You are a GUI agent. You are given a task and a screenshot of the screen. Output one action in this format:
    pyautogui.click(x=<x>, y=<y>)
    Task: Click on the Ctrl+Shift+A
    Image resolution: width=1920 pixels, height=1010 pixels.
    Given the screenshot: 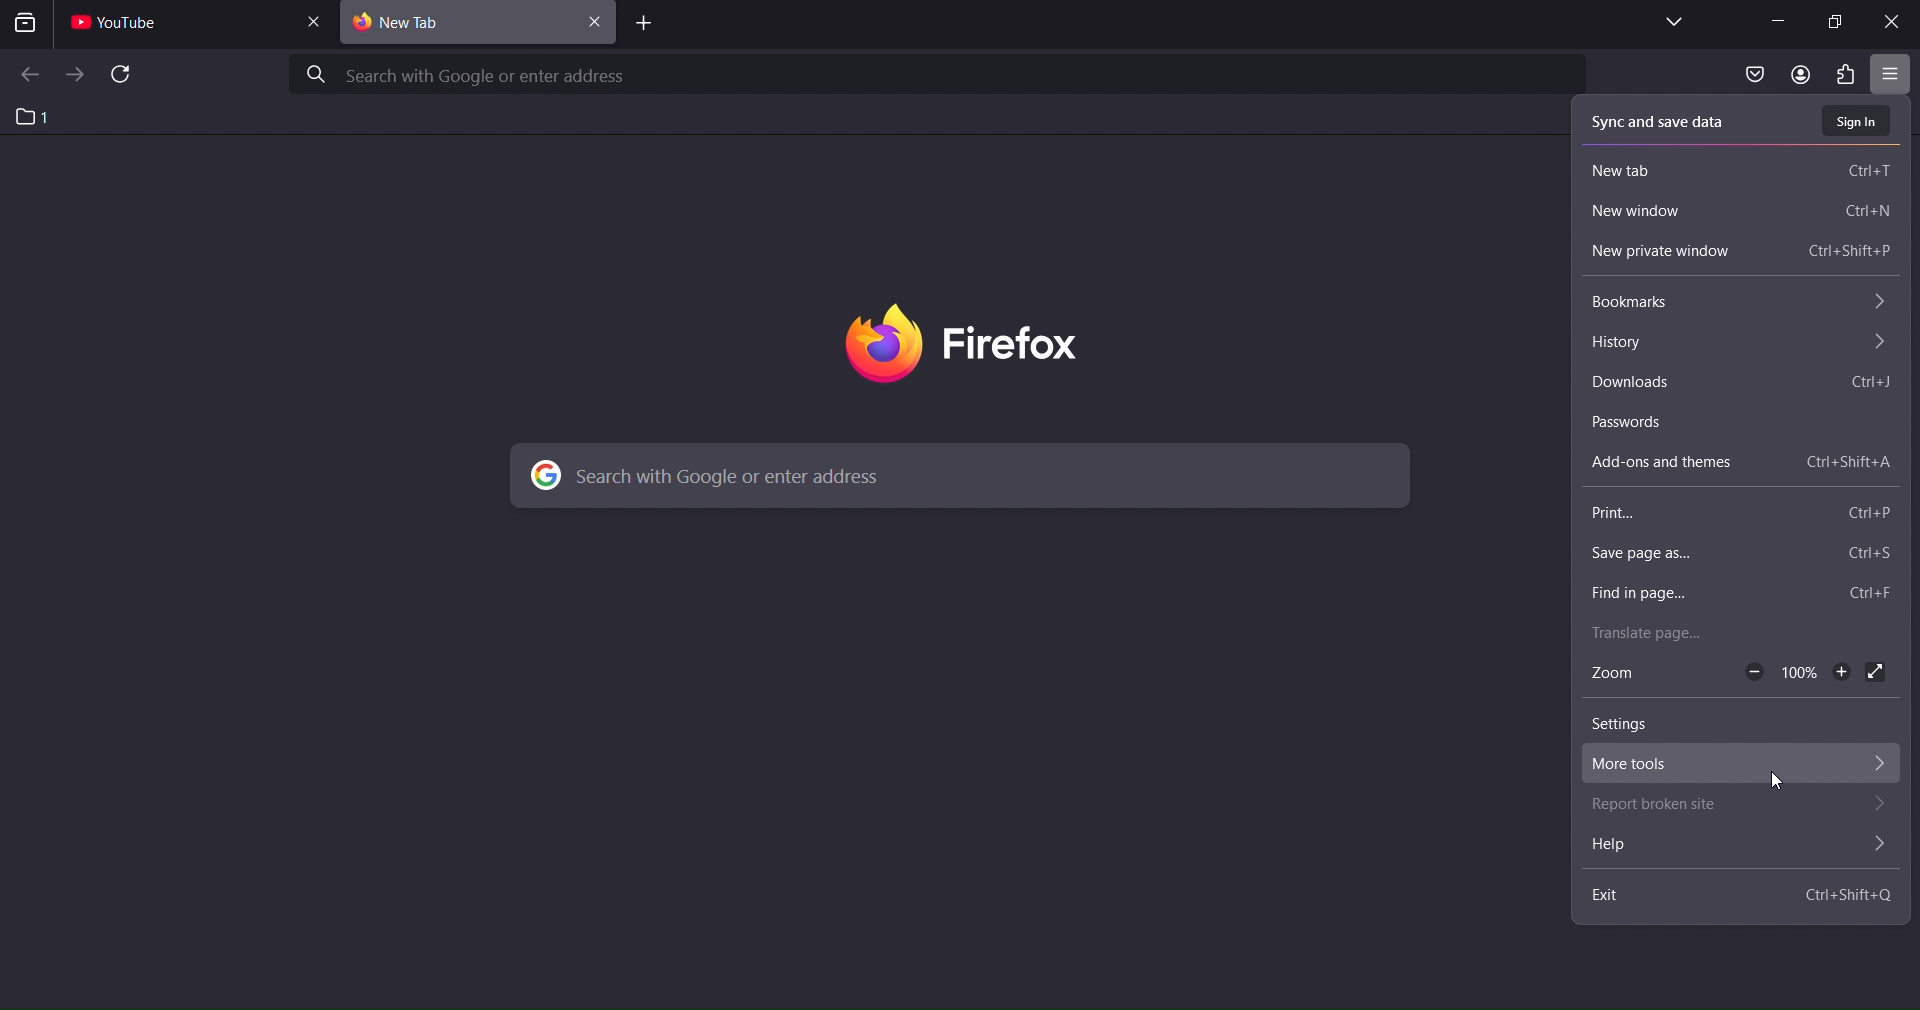 What is the action you would take?
    pyautogui.click(x=1846, y=462)
    